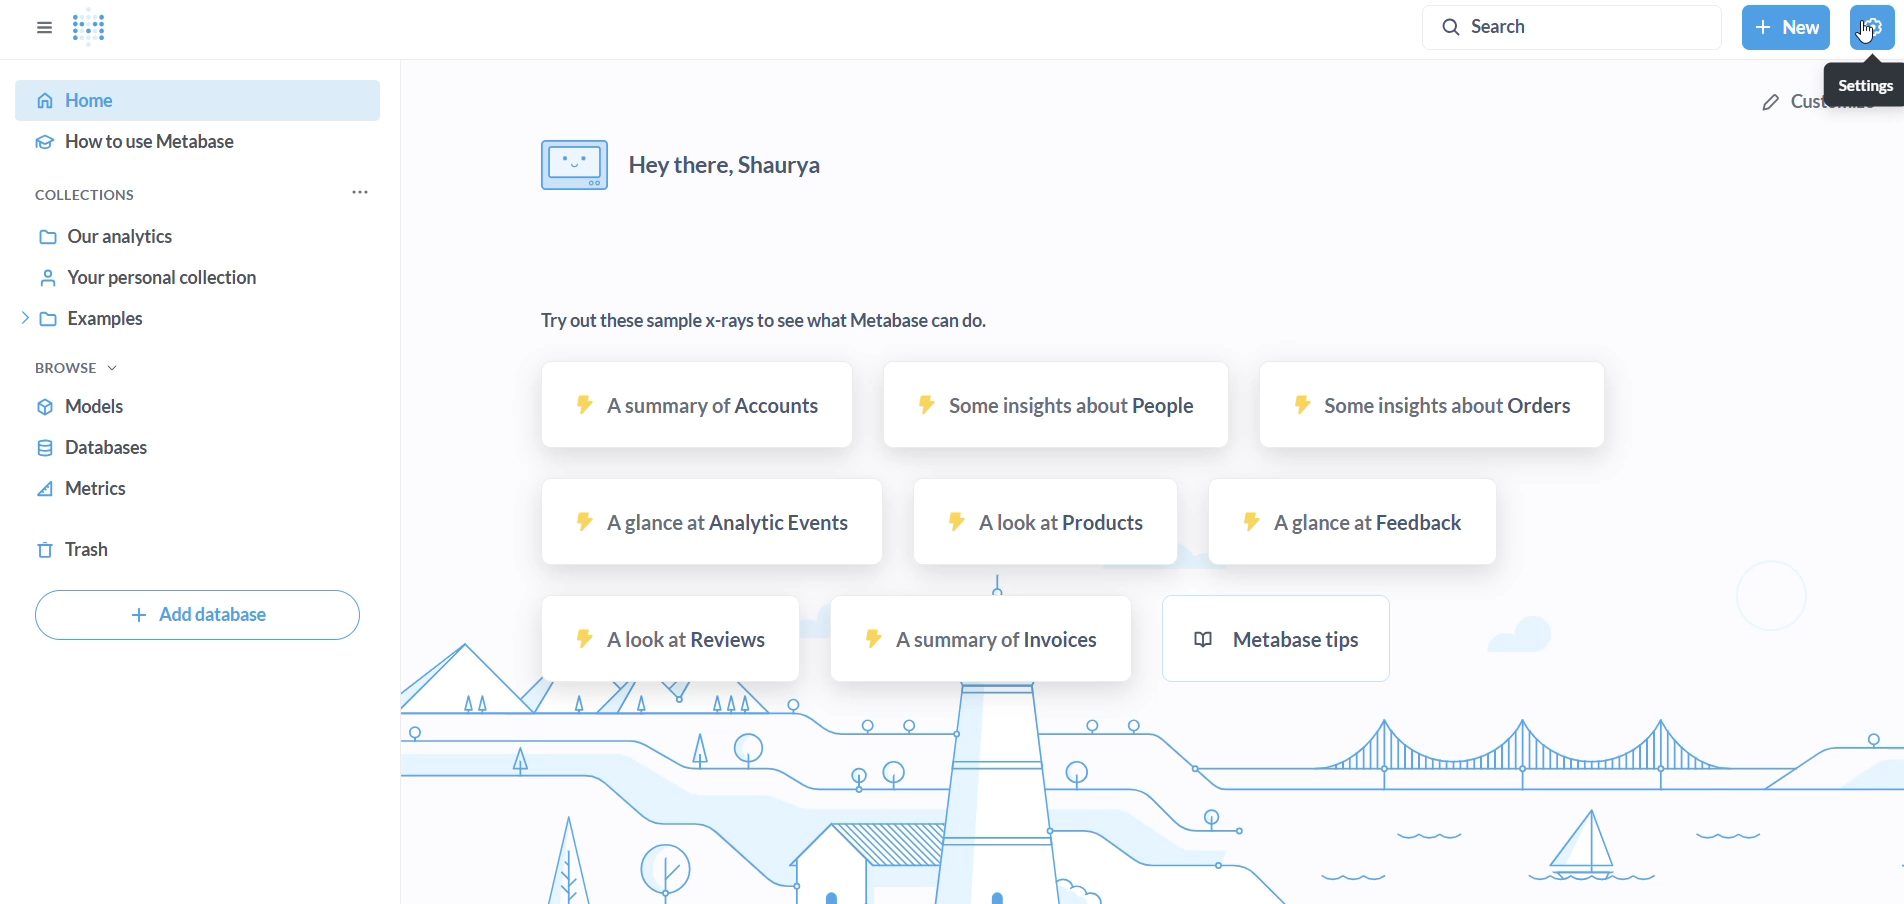 The image size is (1904, 904). I want to click on [O Our analytics, so click(104, 234).